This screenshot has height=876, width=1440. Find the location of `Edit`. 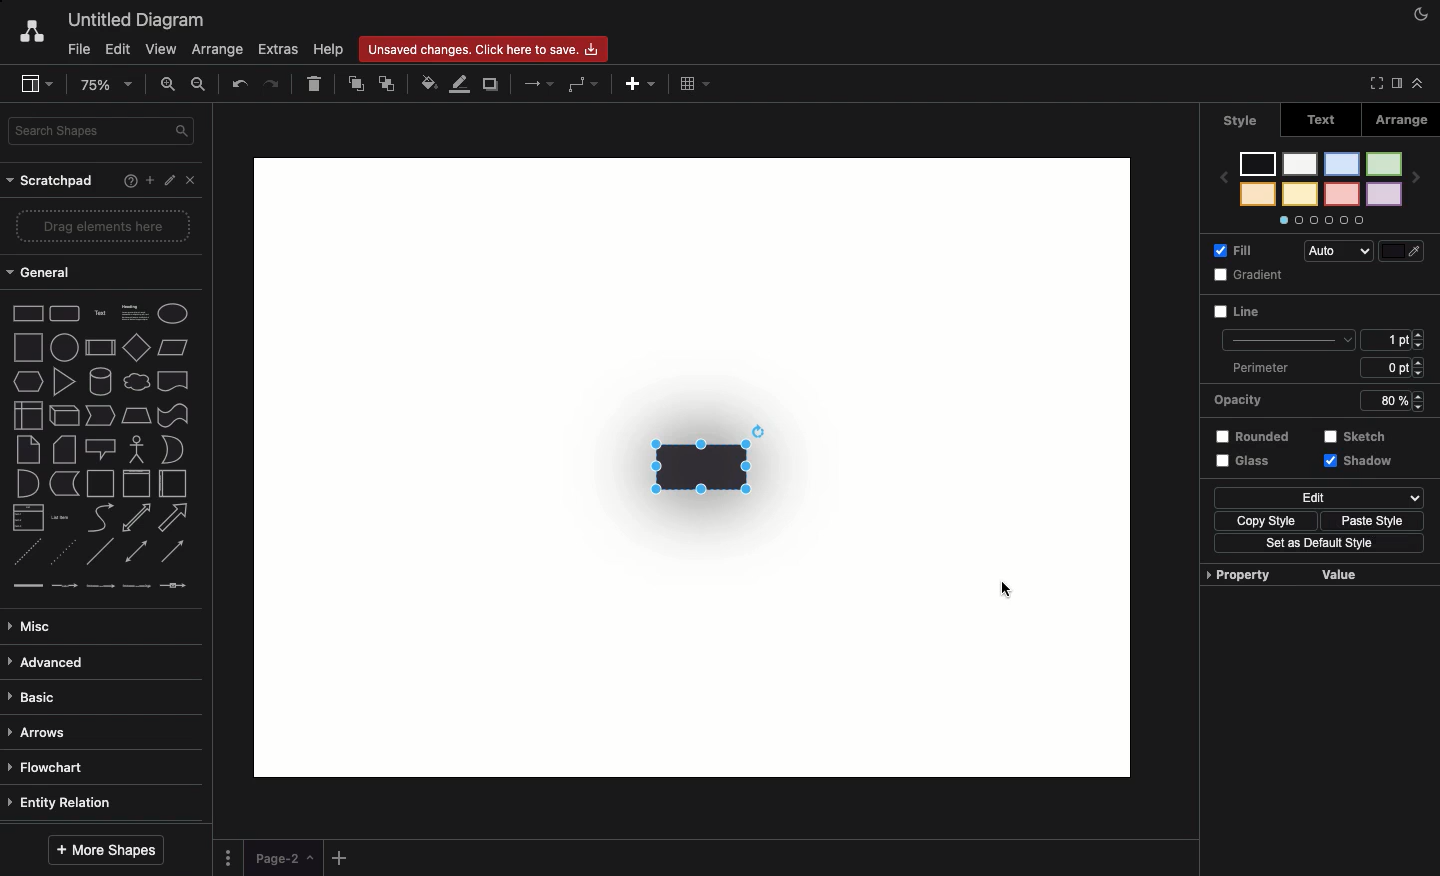

Edit is located at coordinates (167, 180).